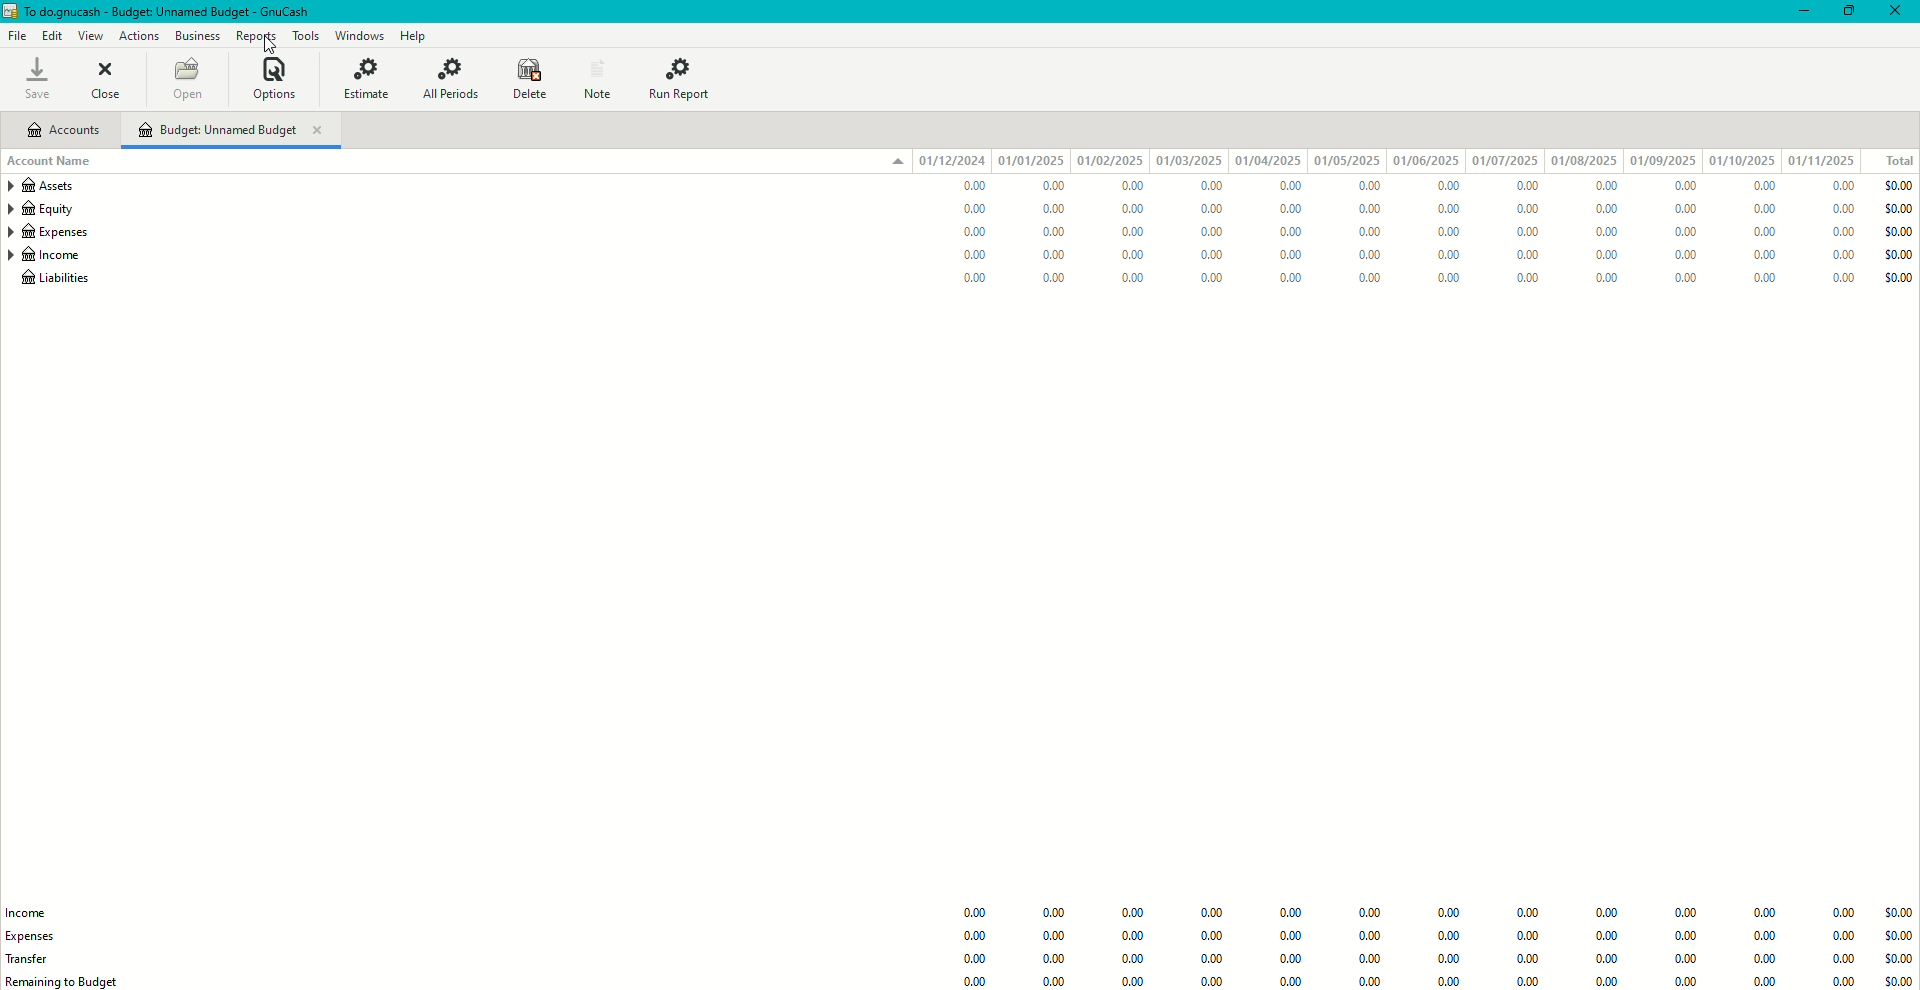 Image resolution: width=1920 pixels, height=990 pixels. Describe the element at coordinates (1056, 937) in the screenshot. I see `0.00` at that location.